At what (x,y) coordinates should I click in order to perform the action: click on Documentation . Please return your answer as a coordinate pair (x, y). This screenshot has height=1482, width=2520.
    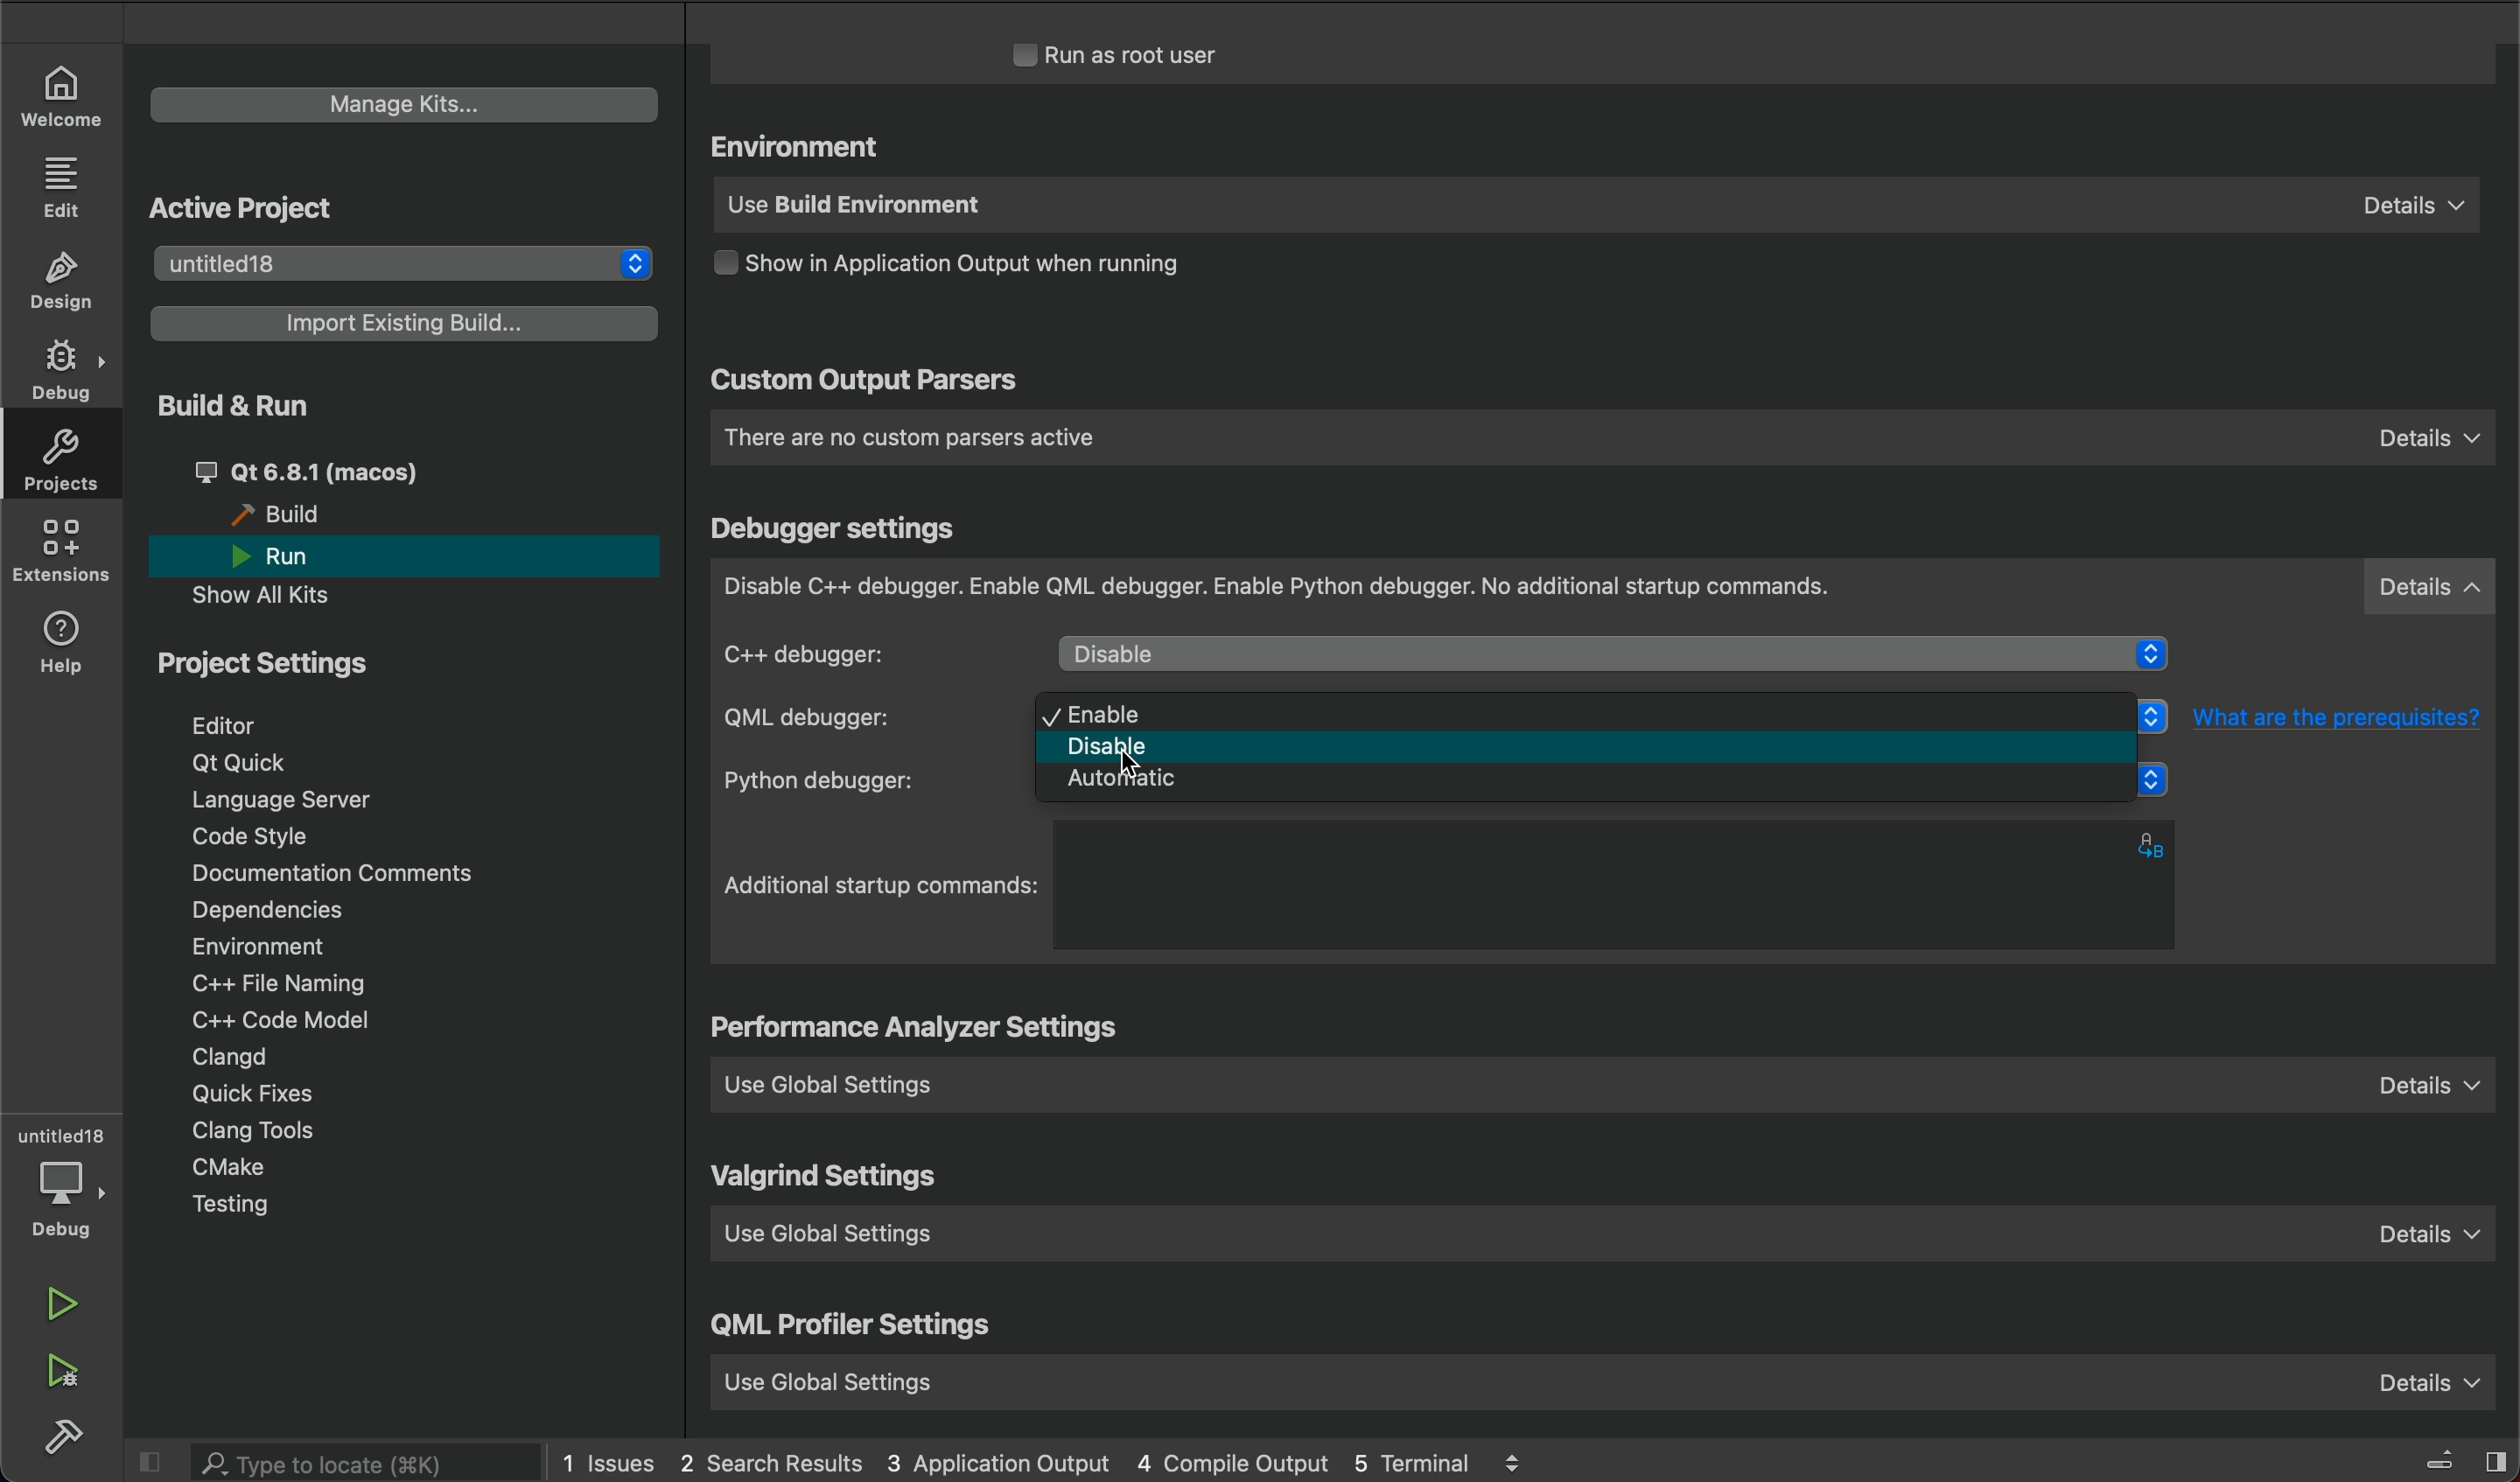
    Looking at the image, I should click on (356, 875).